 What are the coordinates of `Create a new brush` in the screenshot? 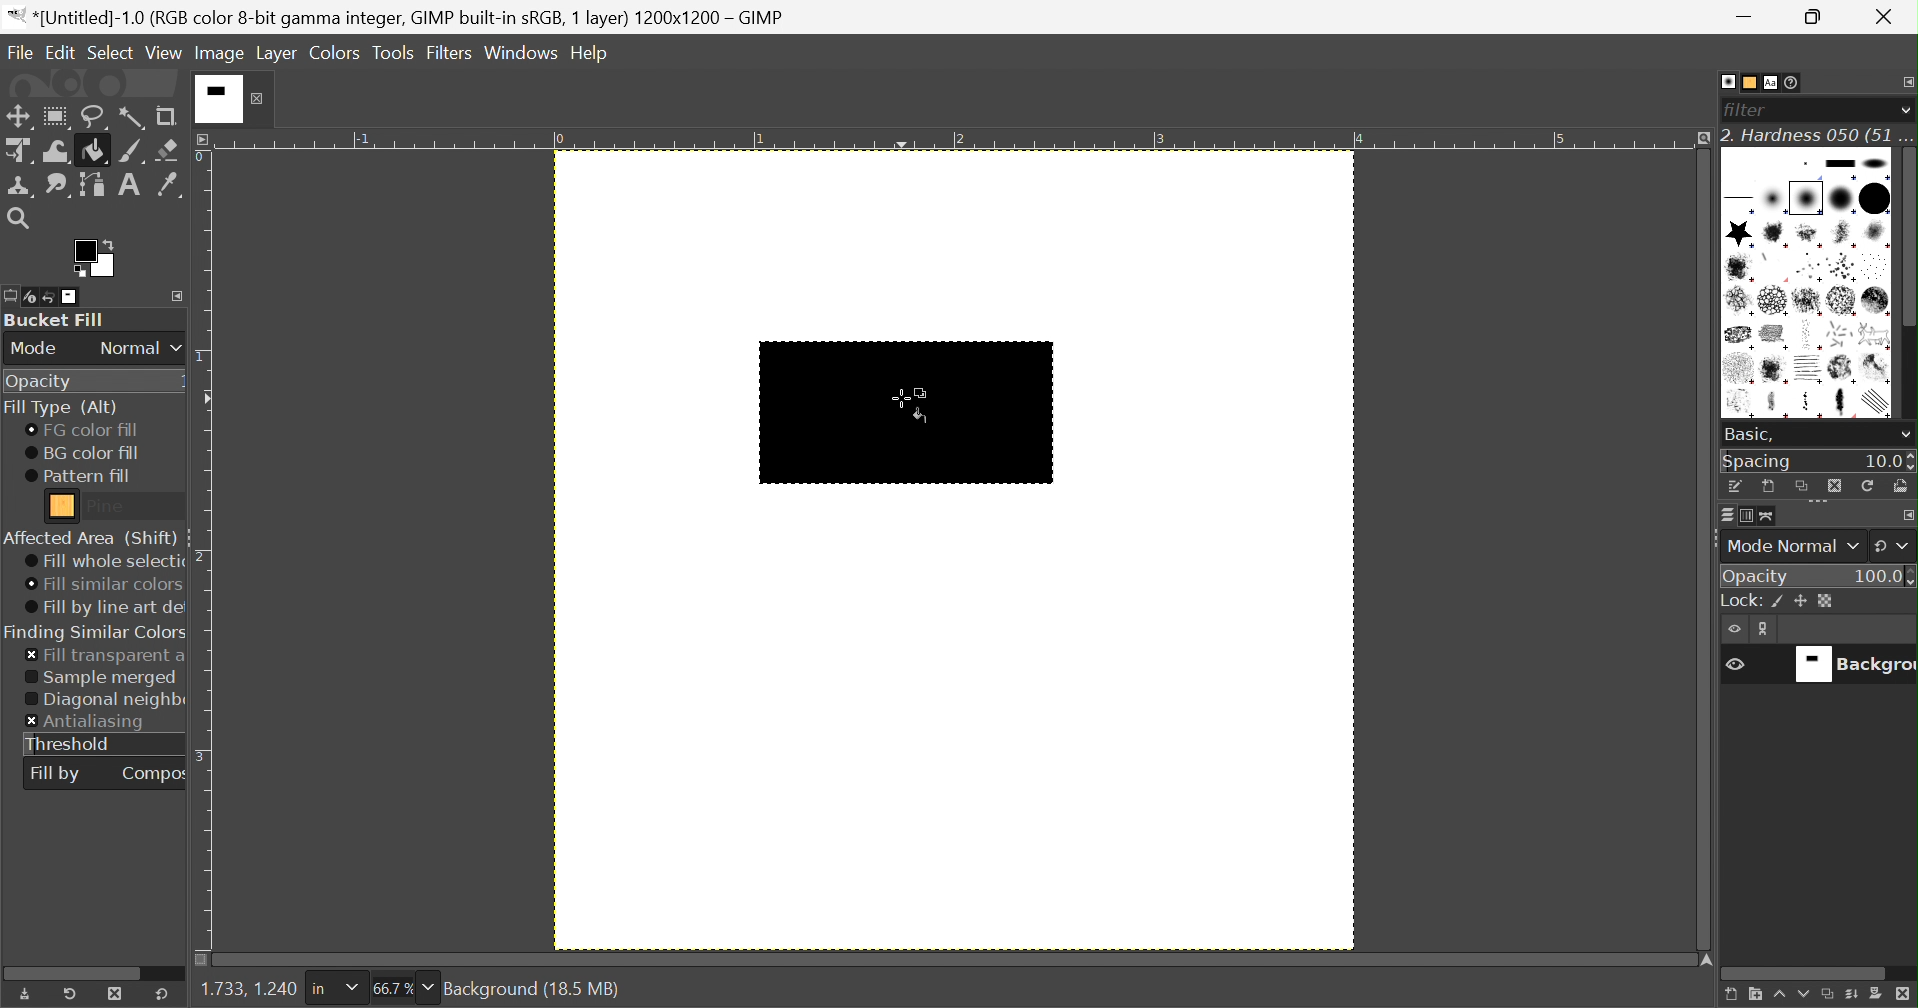 It's located at (1768, 487).